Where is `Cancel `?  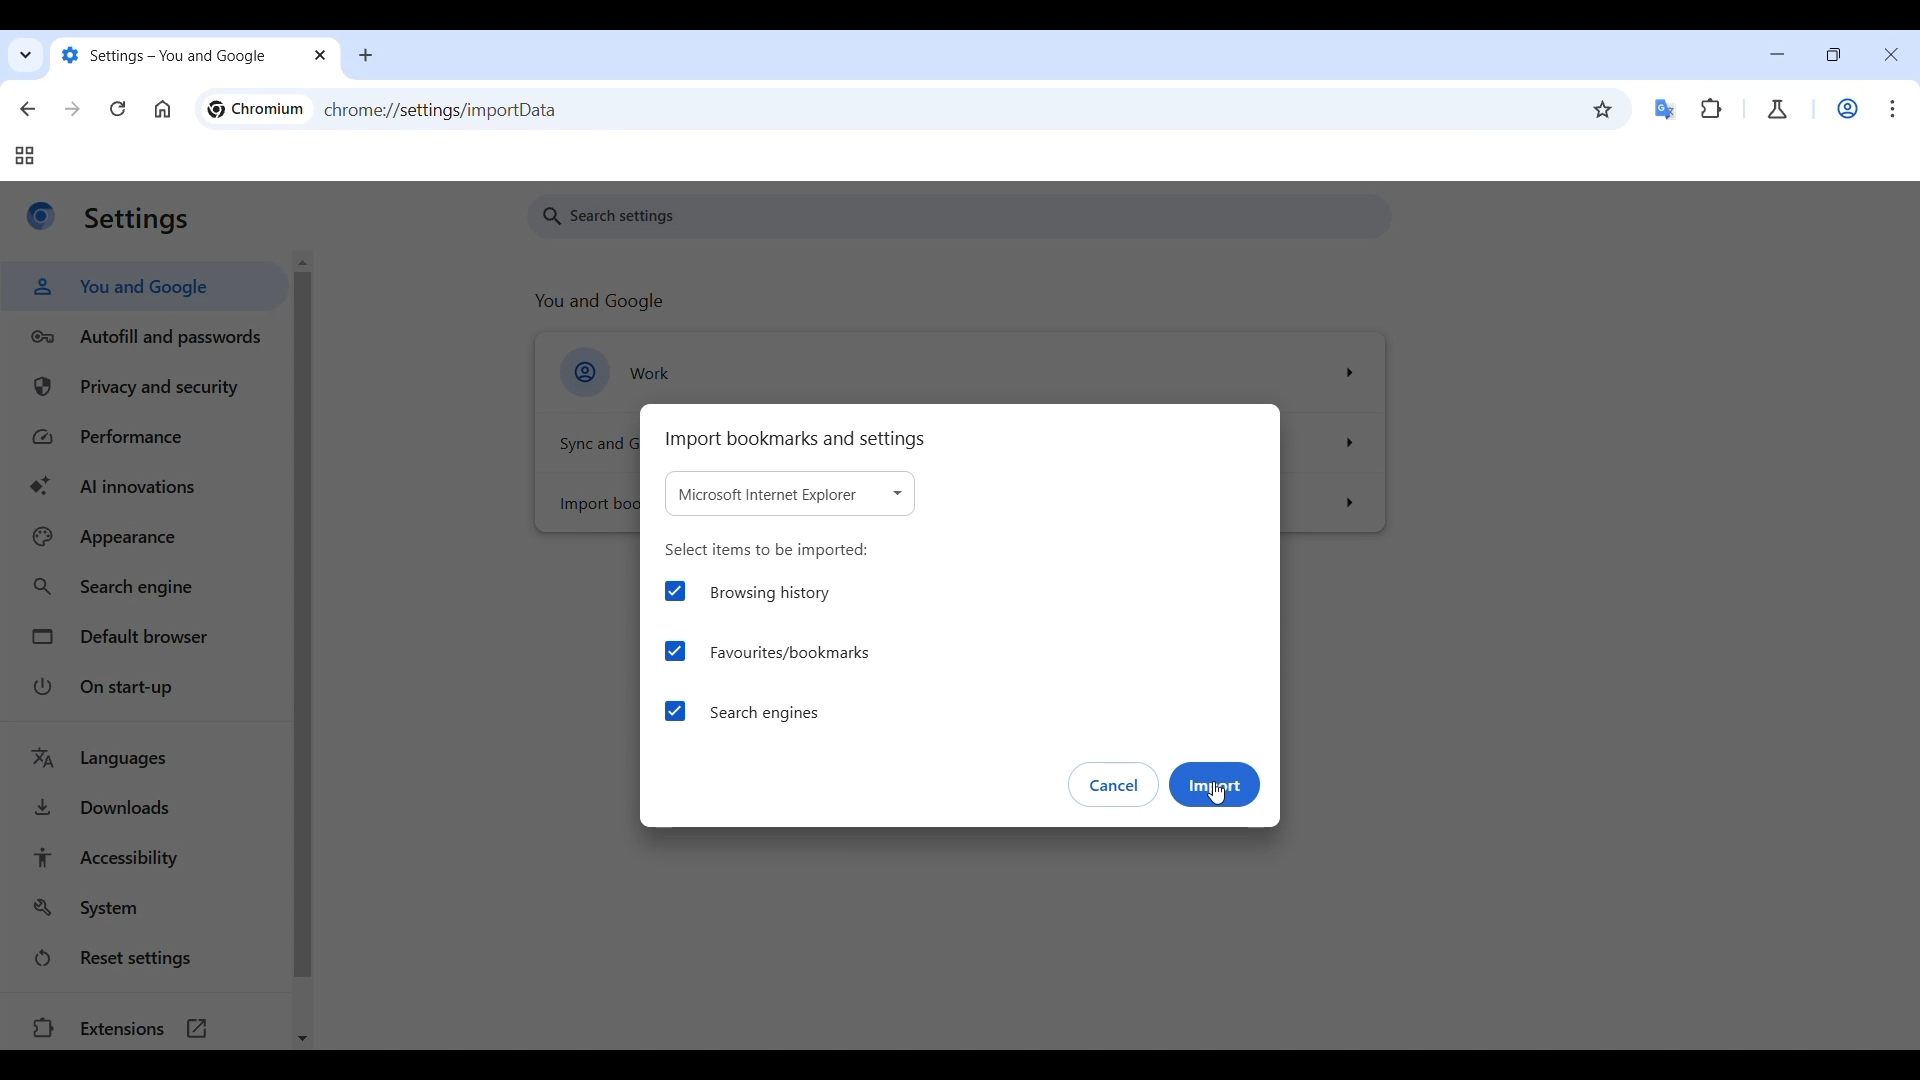
Cancel  is located at coordinates (1114, 785).